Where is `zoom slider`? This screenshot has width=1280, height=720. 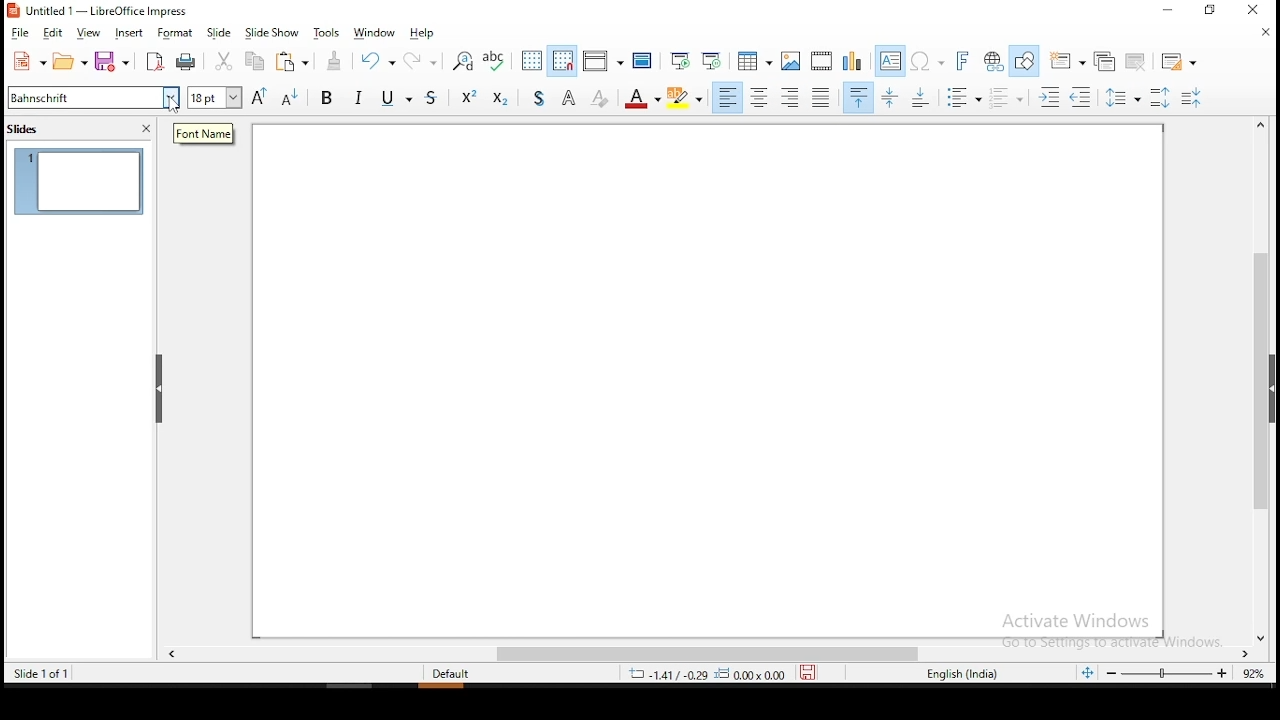
zoom slider is located at coordinates (1169, 675).